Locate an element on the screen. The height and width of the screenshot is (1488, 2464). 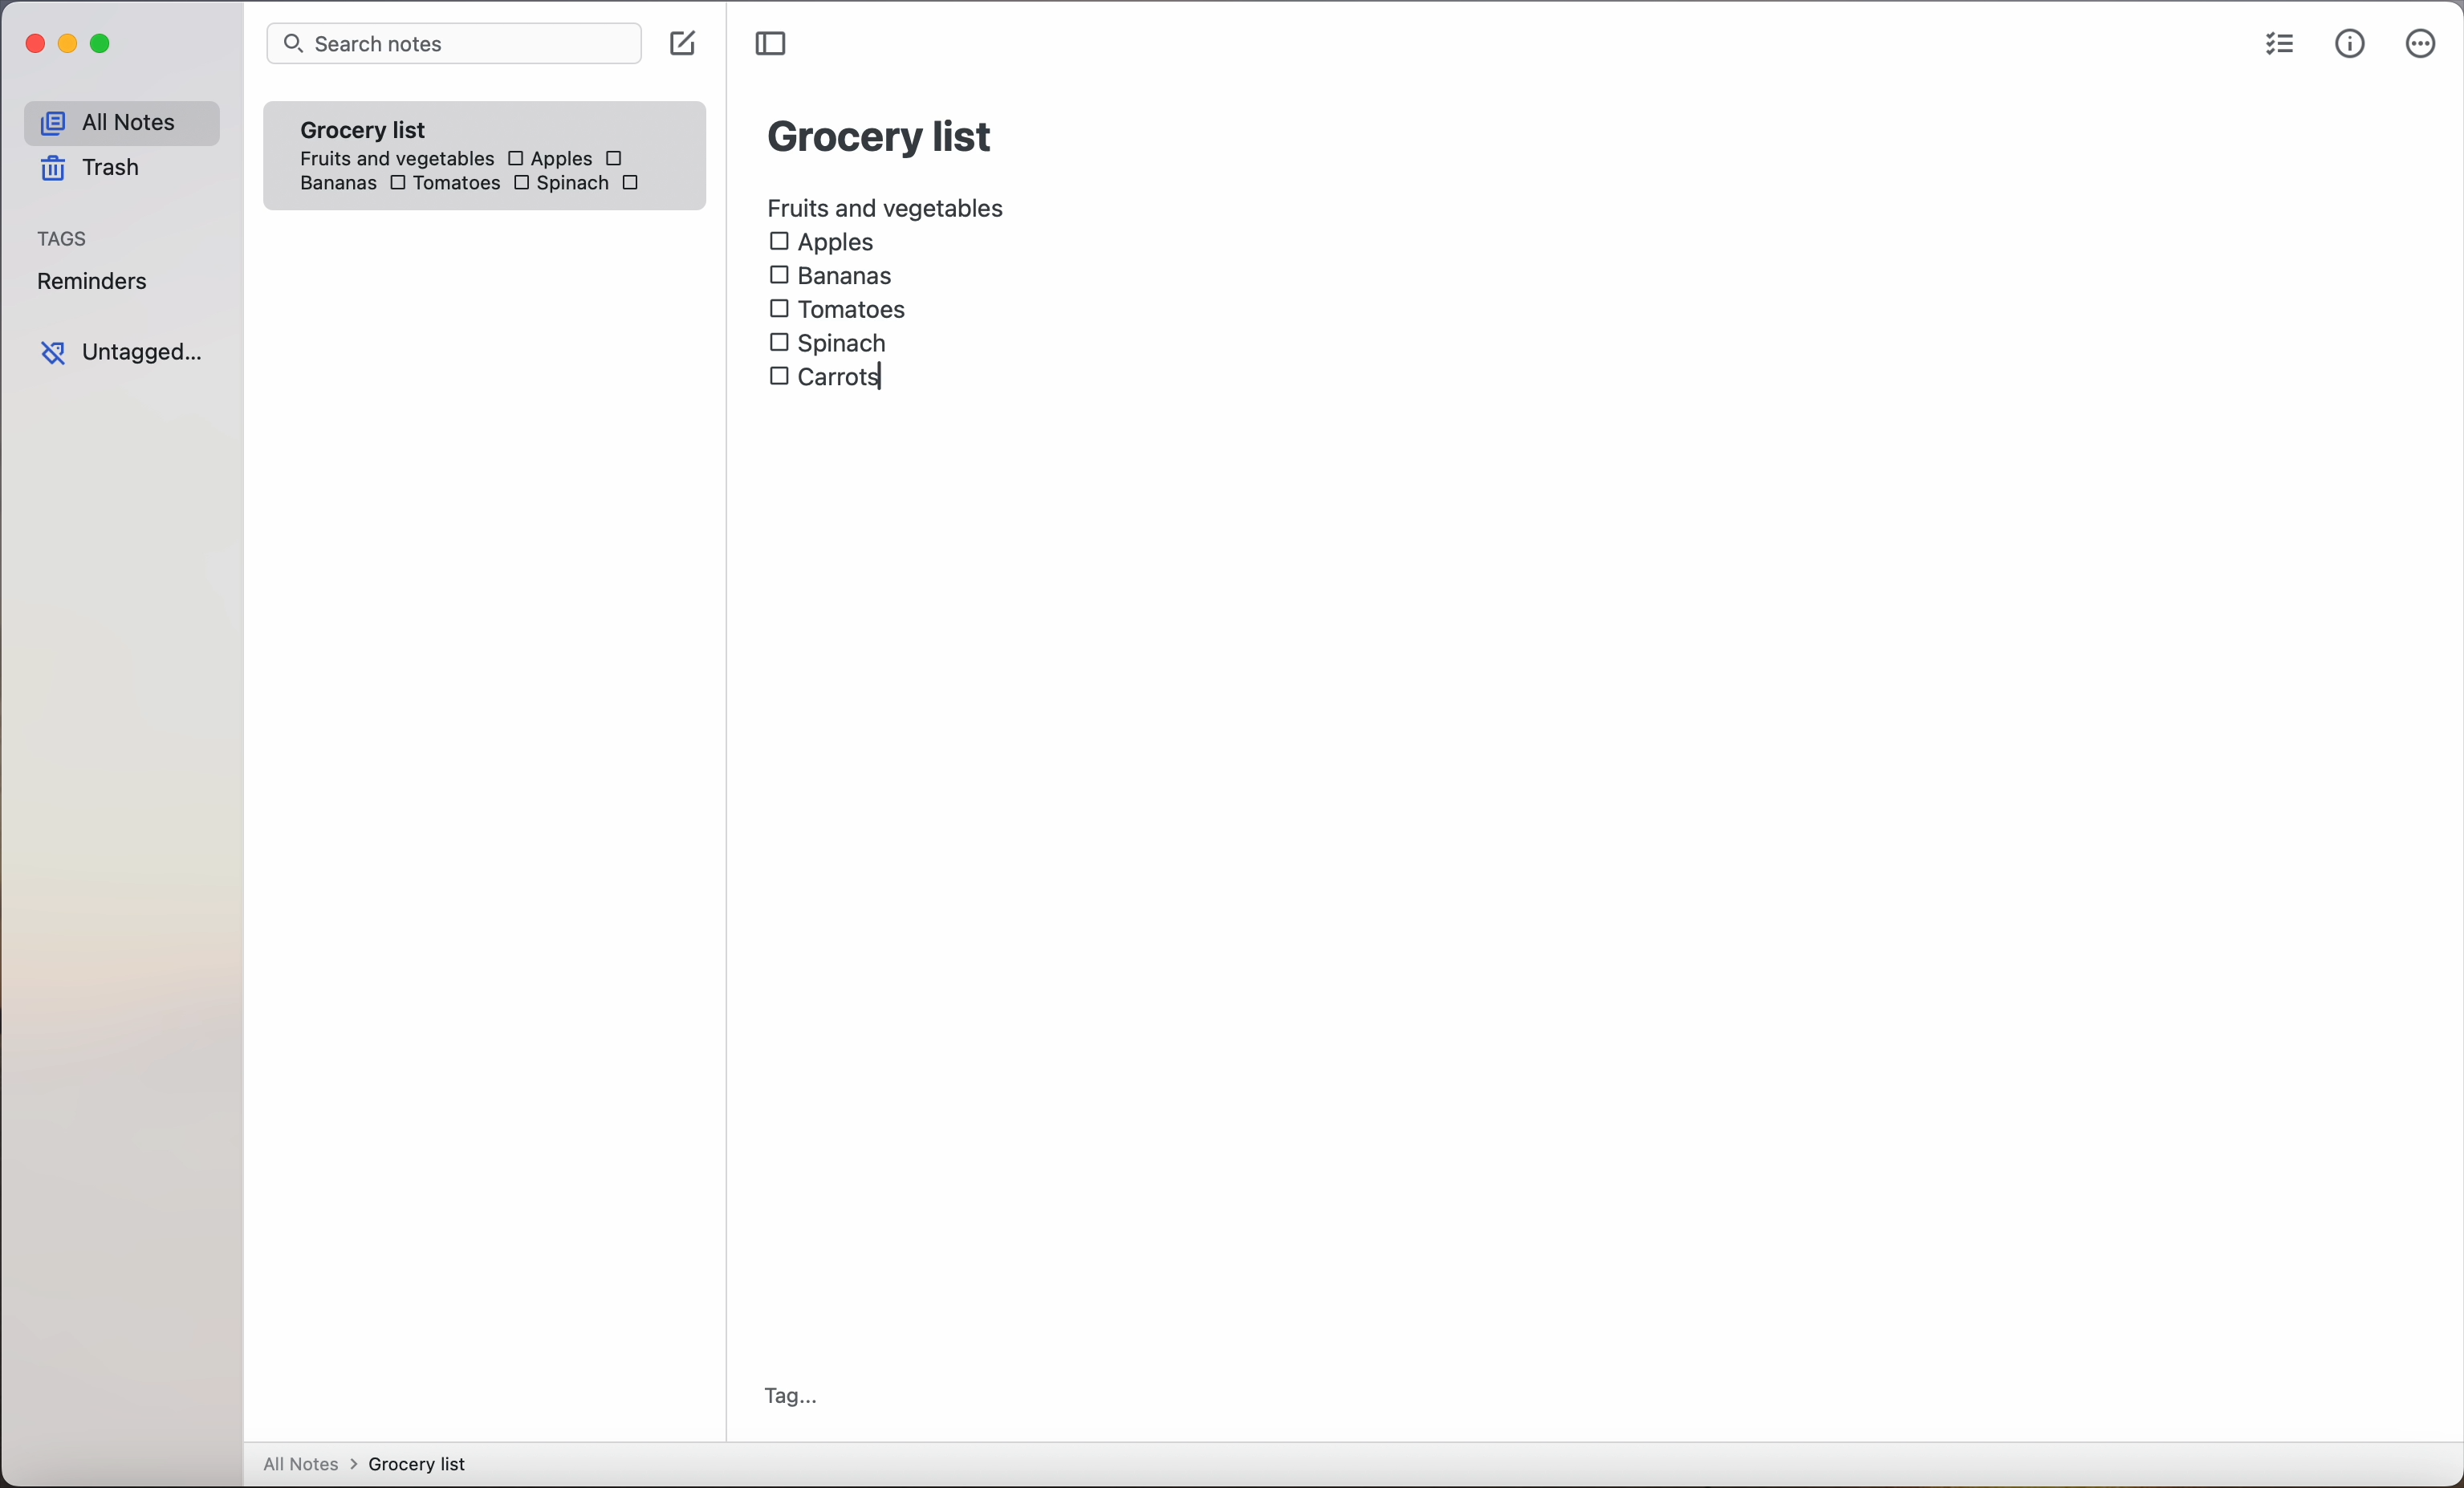
grocery list note fruits and vegetables is located at coordinates (389, 135).